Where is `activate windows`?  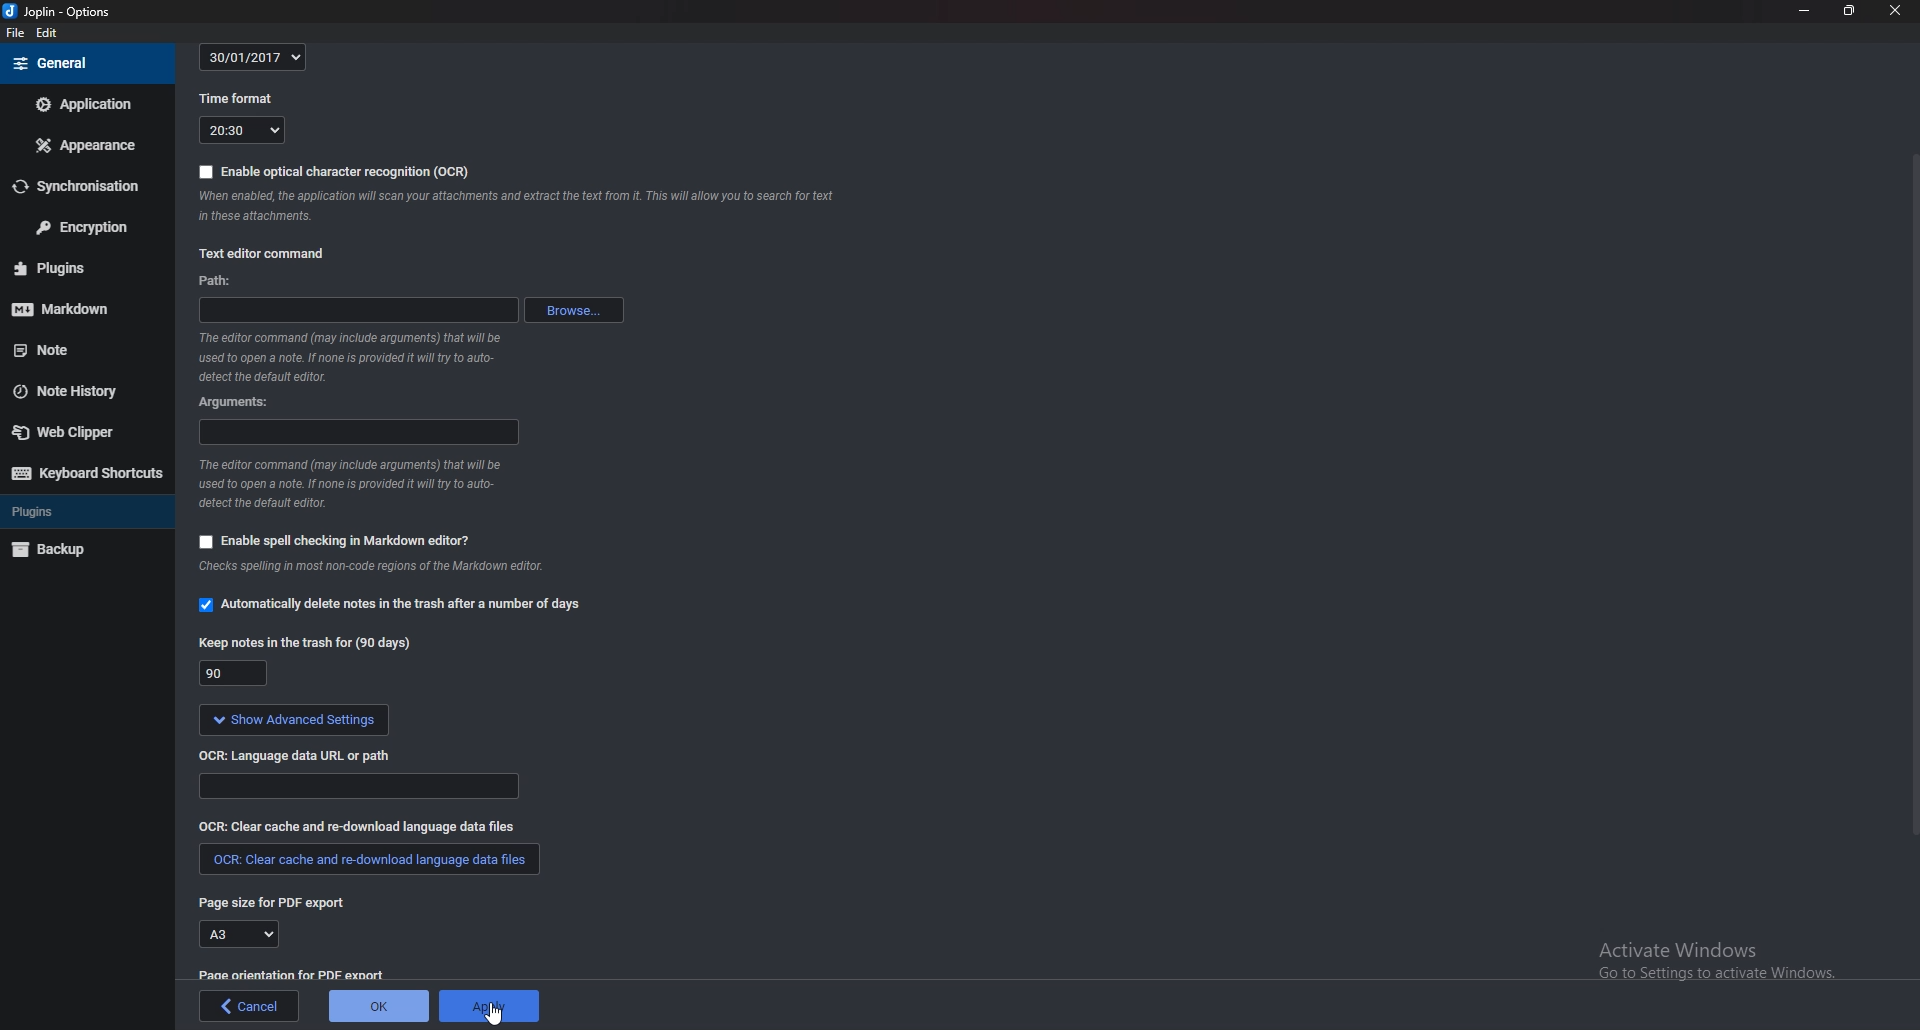 activate windows is located at coordinates (1709, 960).